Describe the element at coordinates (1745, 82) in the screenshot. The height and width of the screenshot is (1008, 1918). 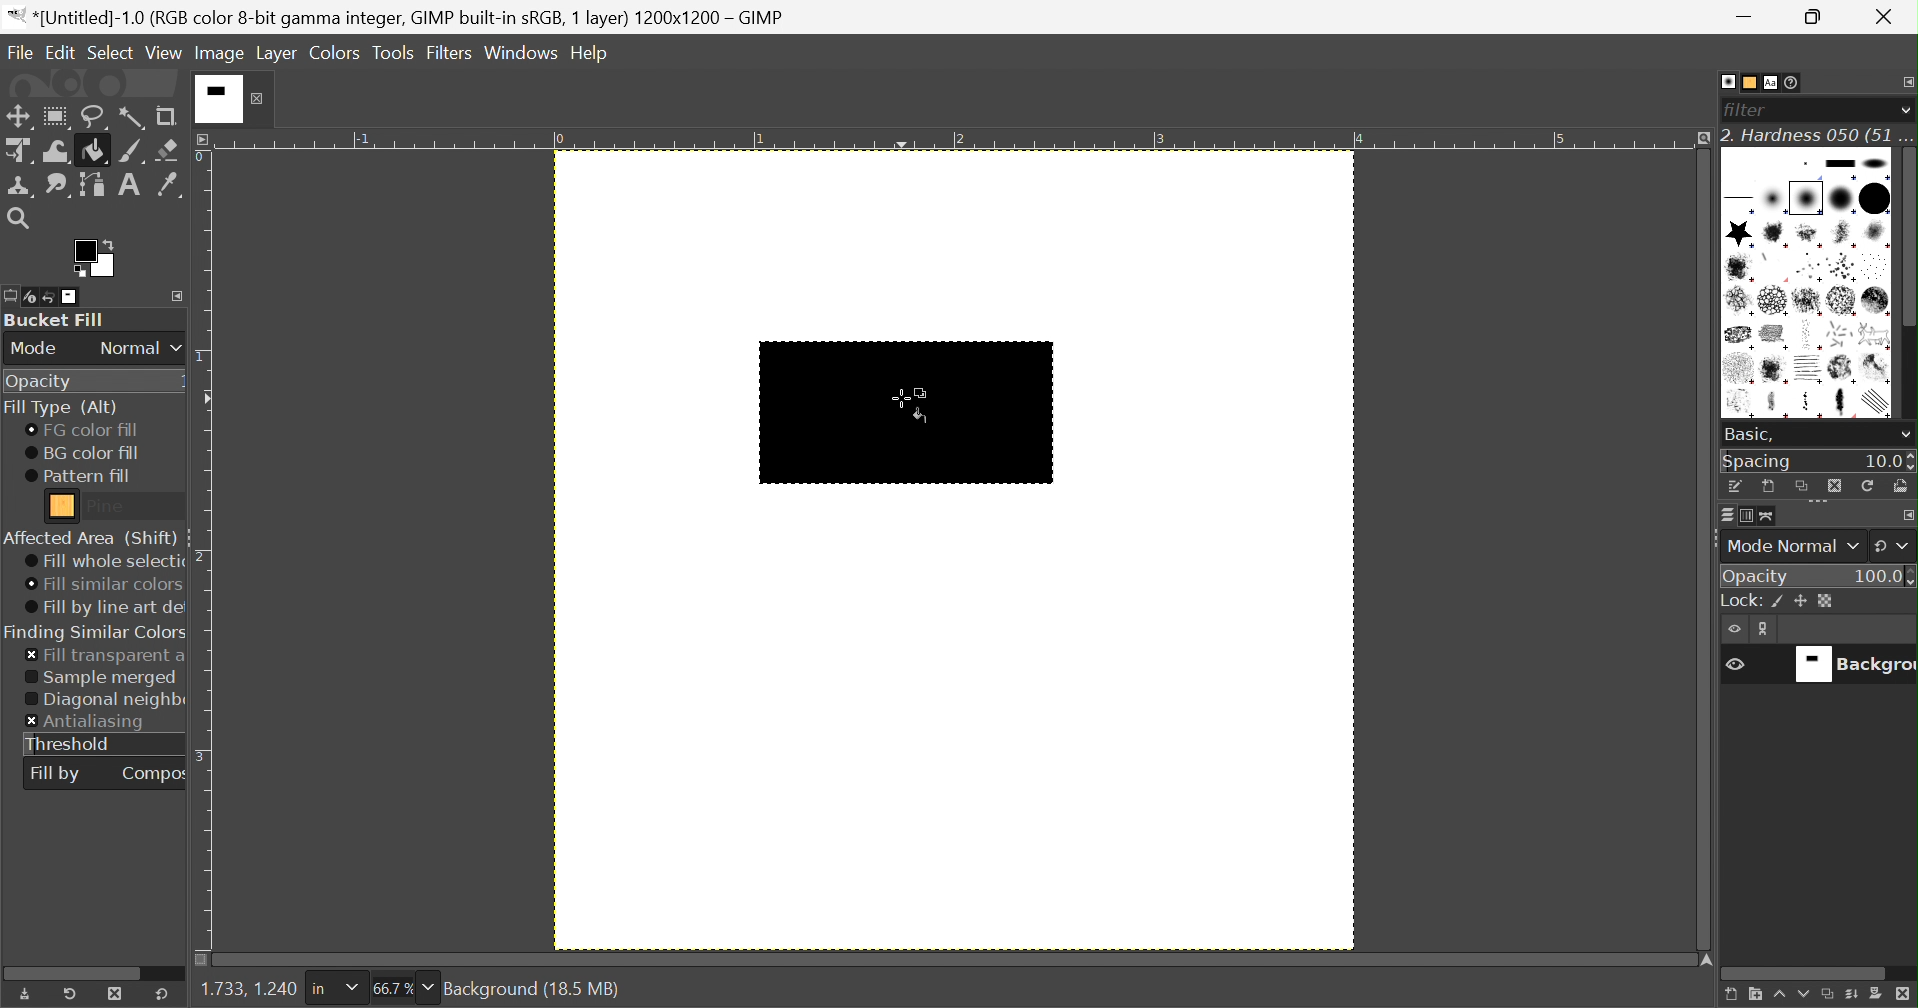
I see `Patterns` at that location.